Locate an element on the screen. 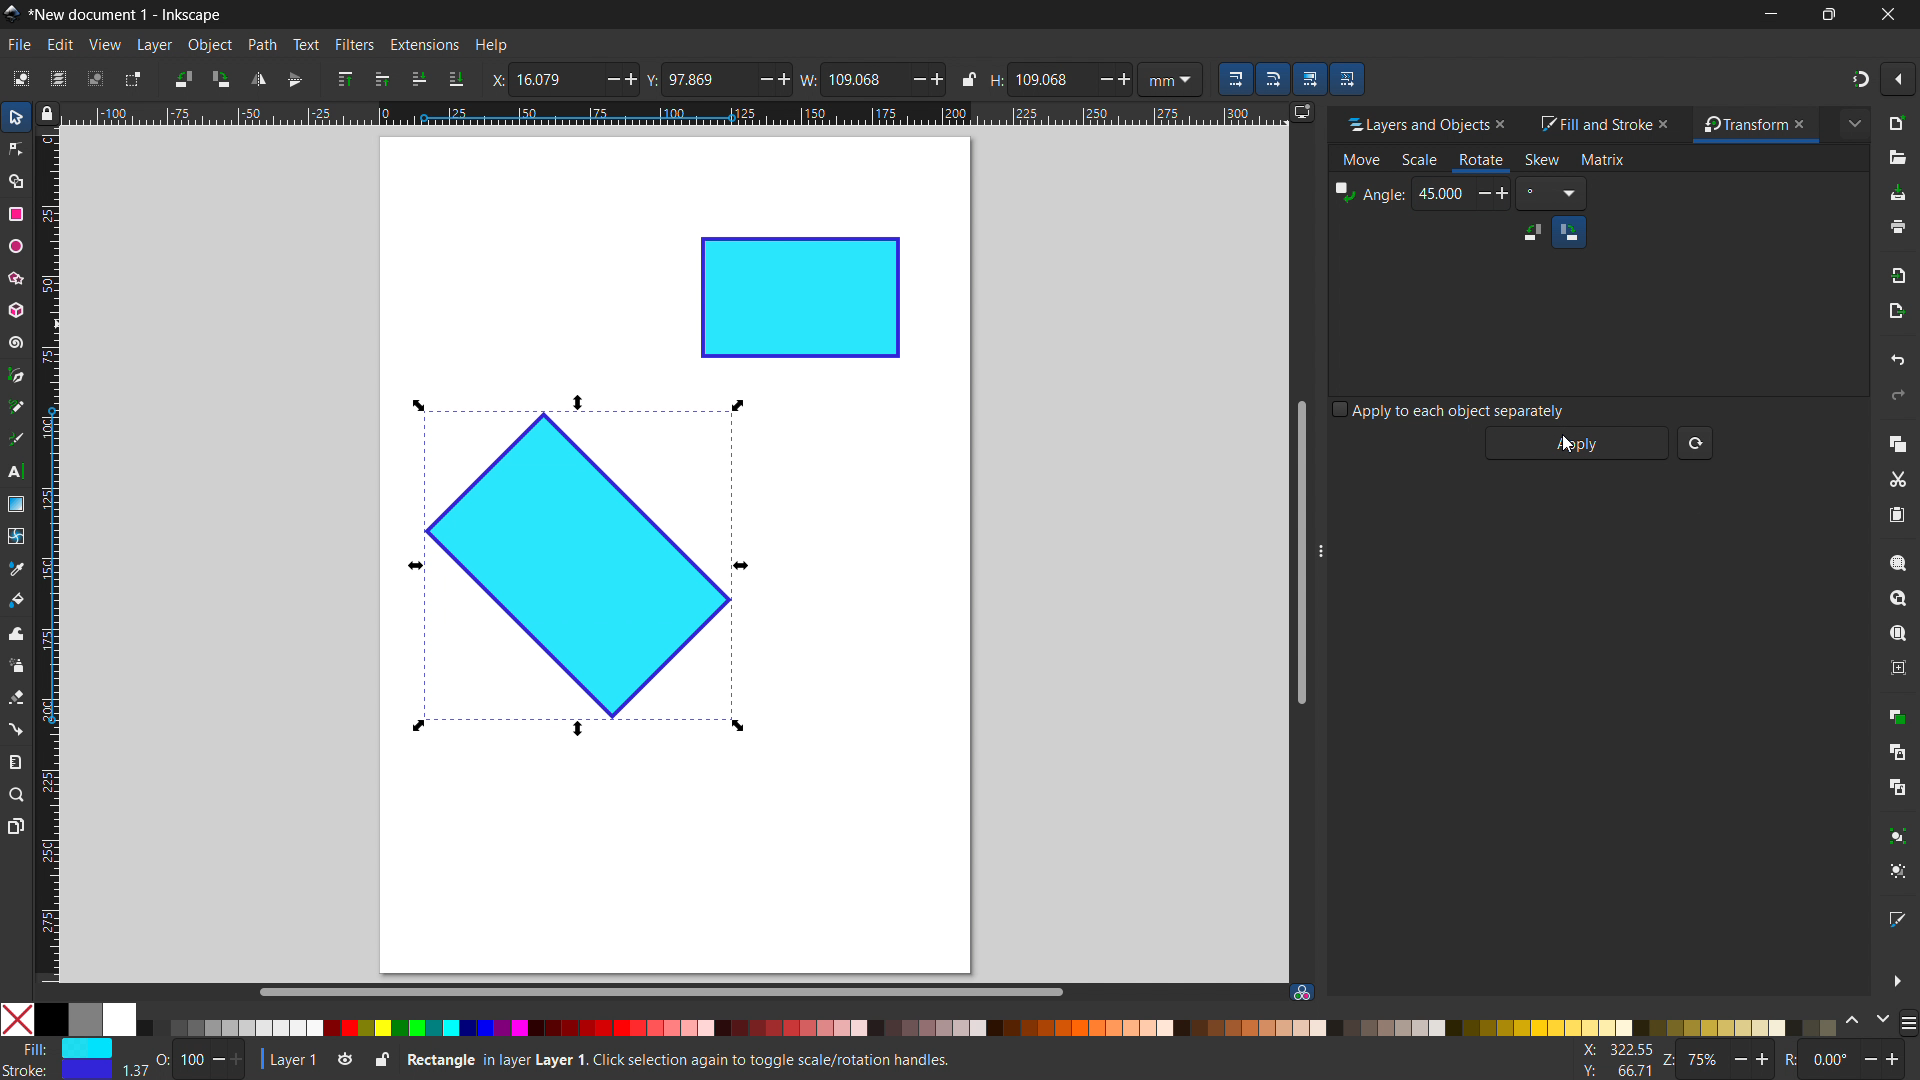  text tool is located at coordinates (16, 473).